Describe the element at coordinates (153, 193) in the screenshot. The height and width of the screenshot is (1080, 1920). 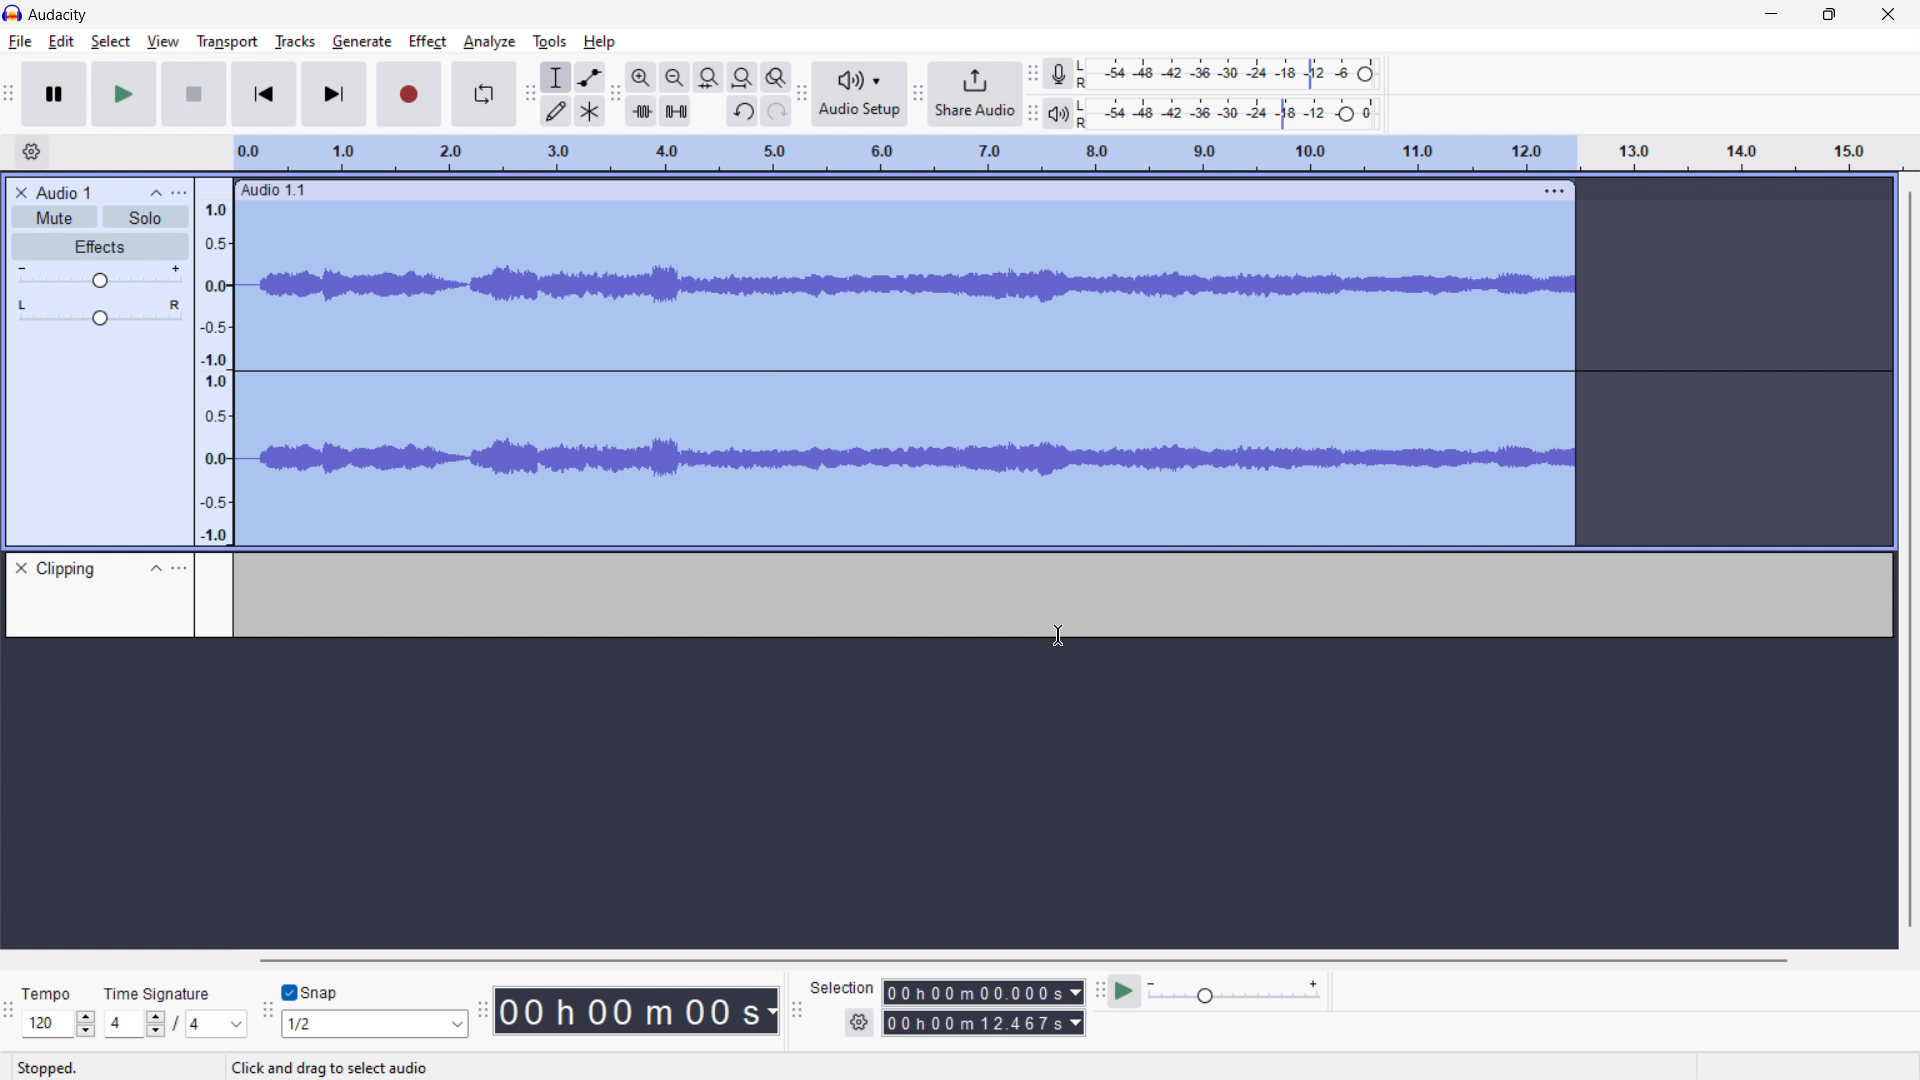
I see `collapse` at that location.